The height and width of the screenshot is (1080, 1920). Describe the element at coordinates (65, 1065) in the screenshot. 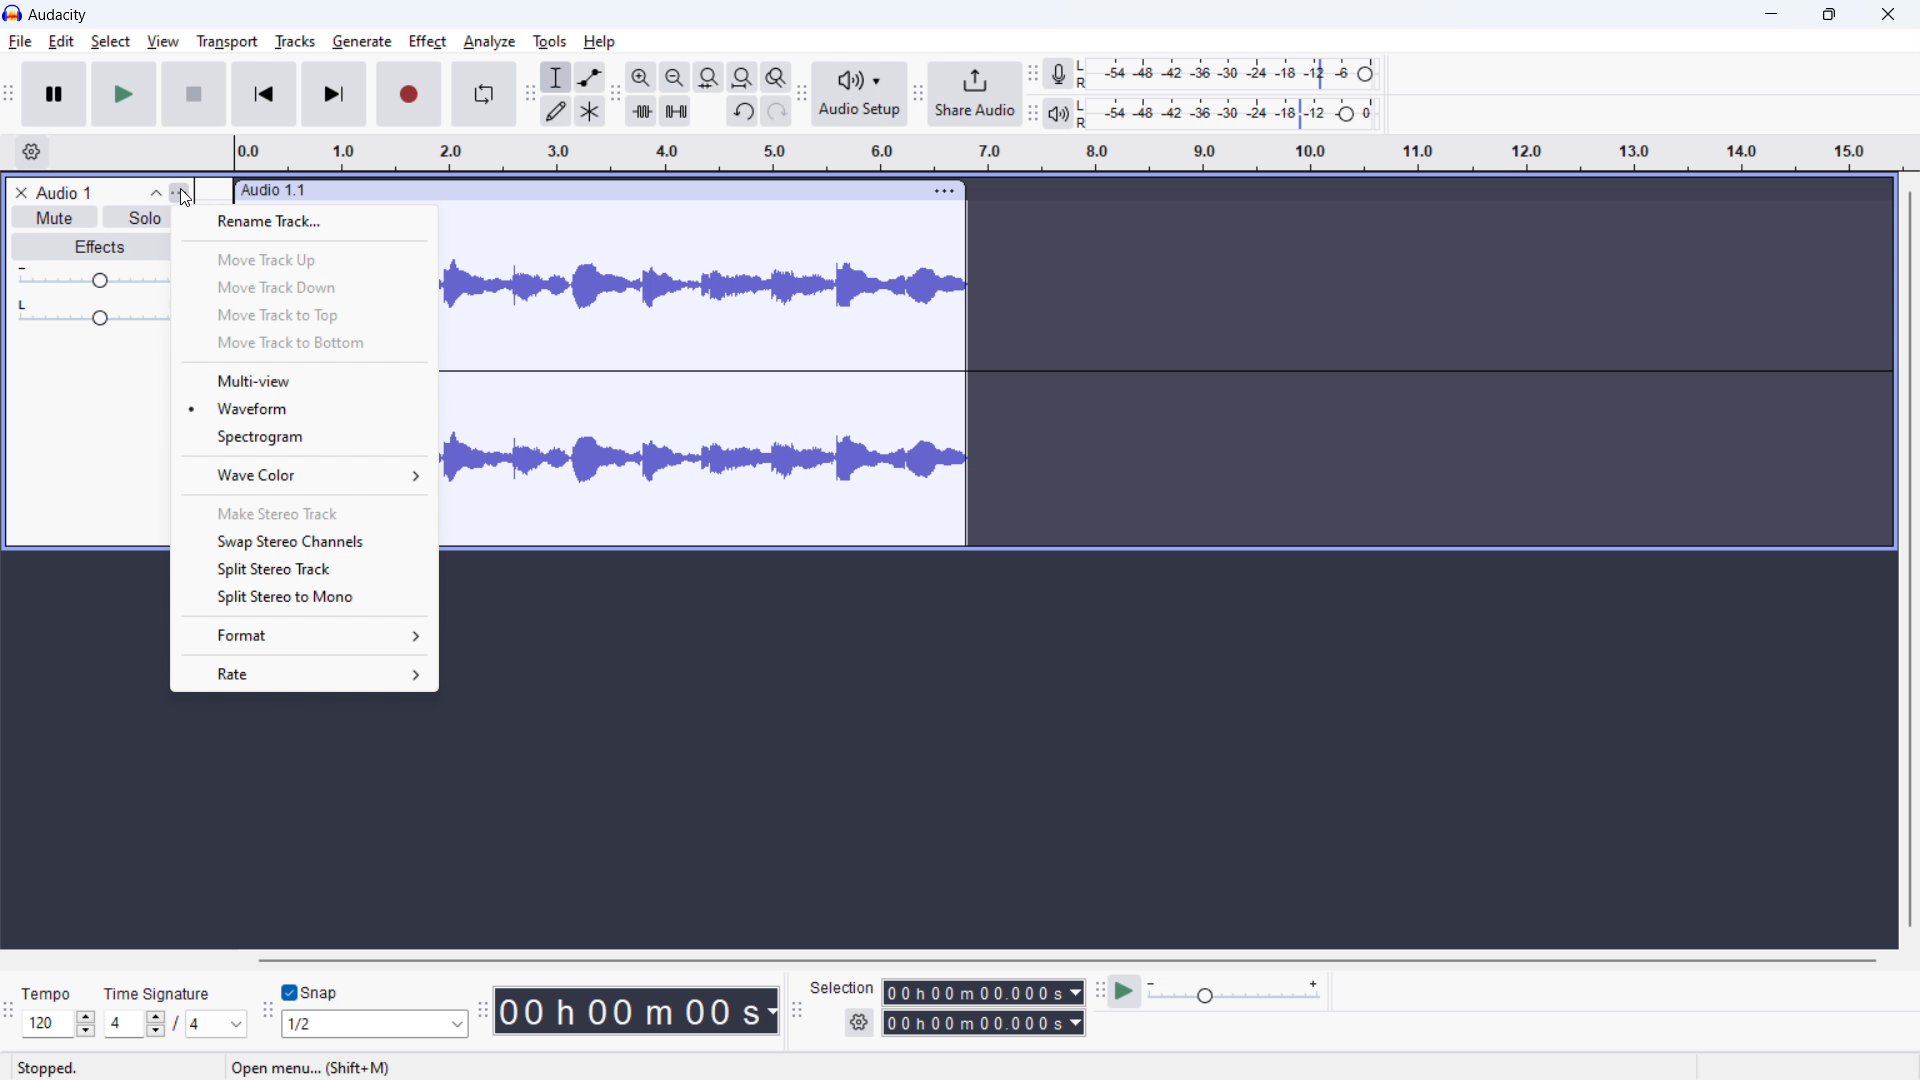

I see `tempo` at that location.